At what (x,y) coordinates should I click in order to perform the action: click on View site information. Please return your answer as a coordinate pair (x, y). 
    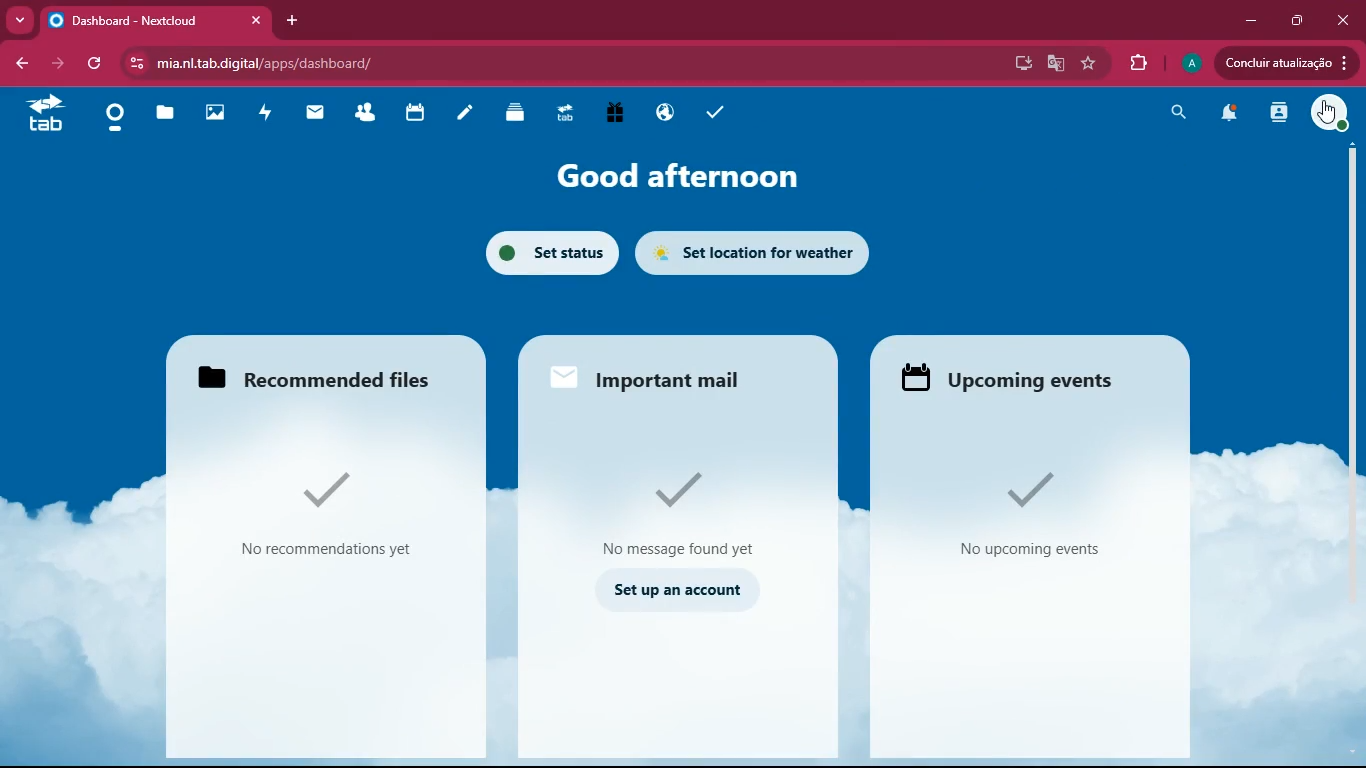
    Looking at the image, I should click on (137, 64).